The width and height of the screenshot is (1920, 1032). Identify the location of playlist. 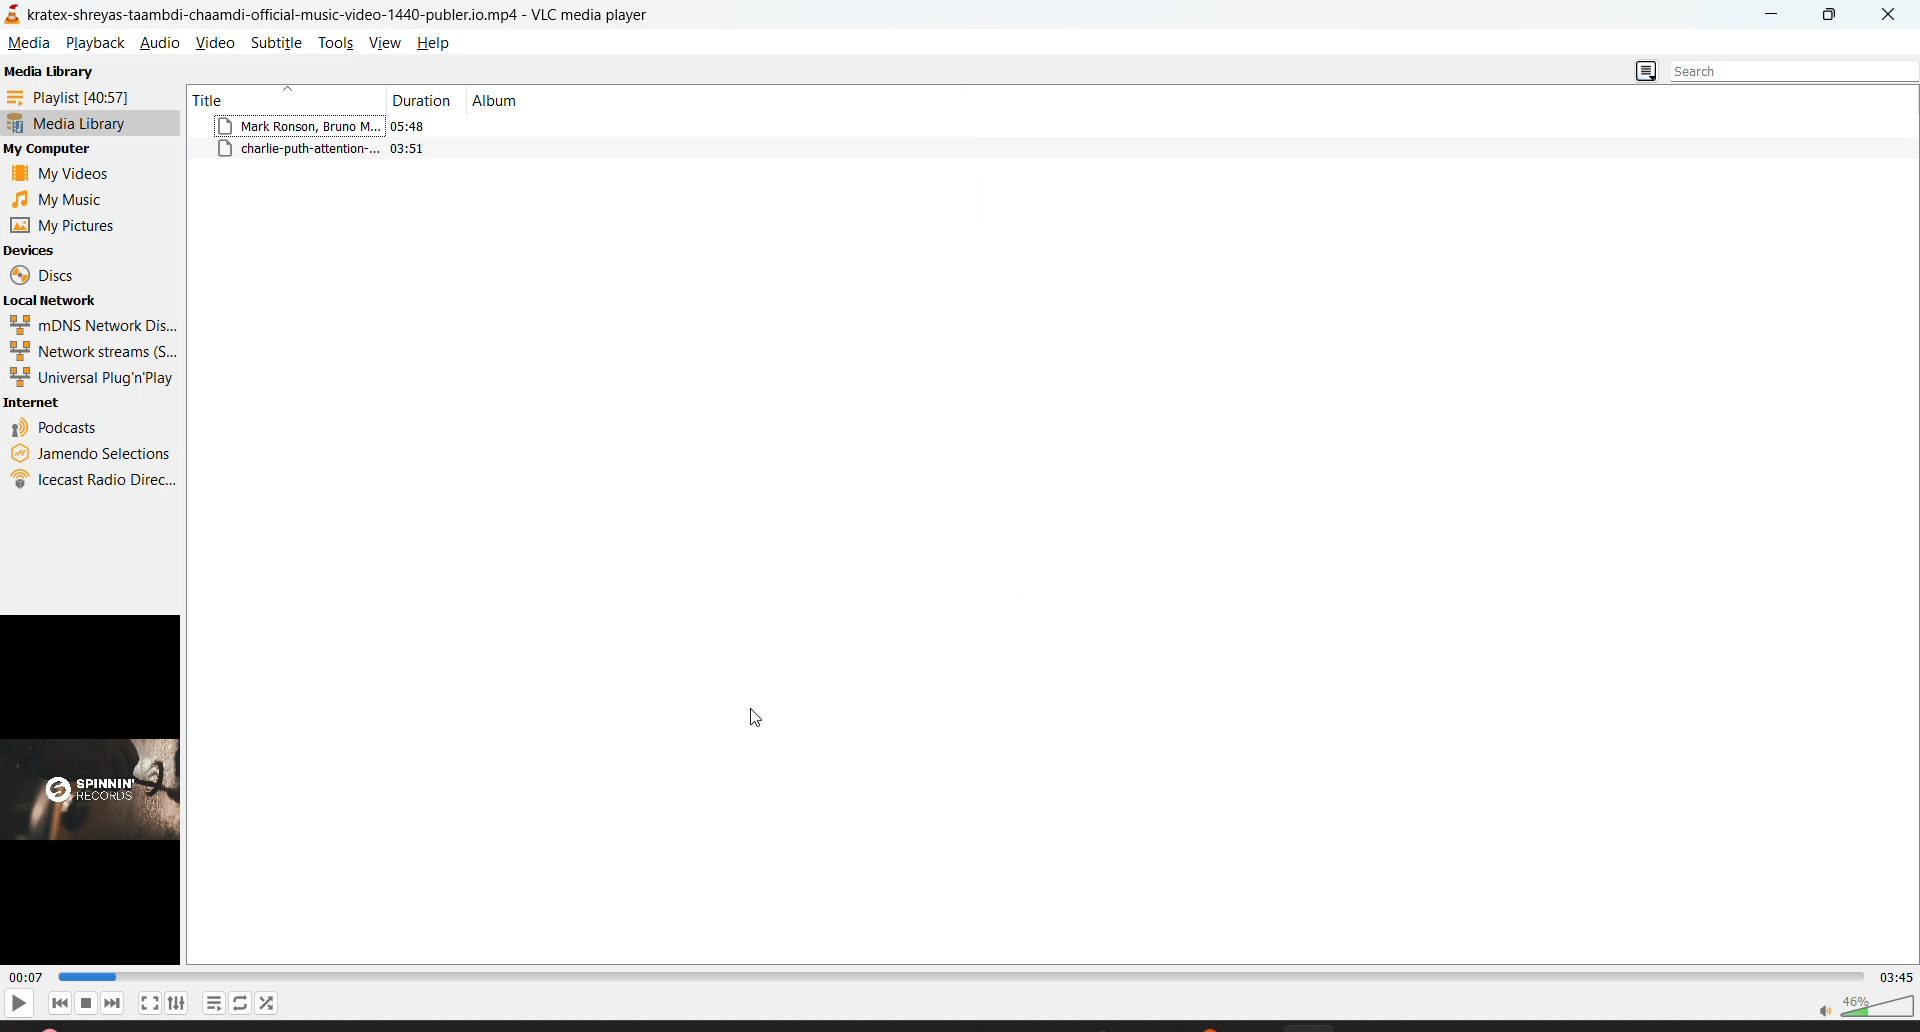
(80, 99).